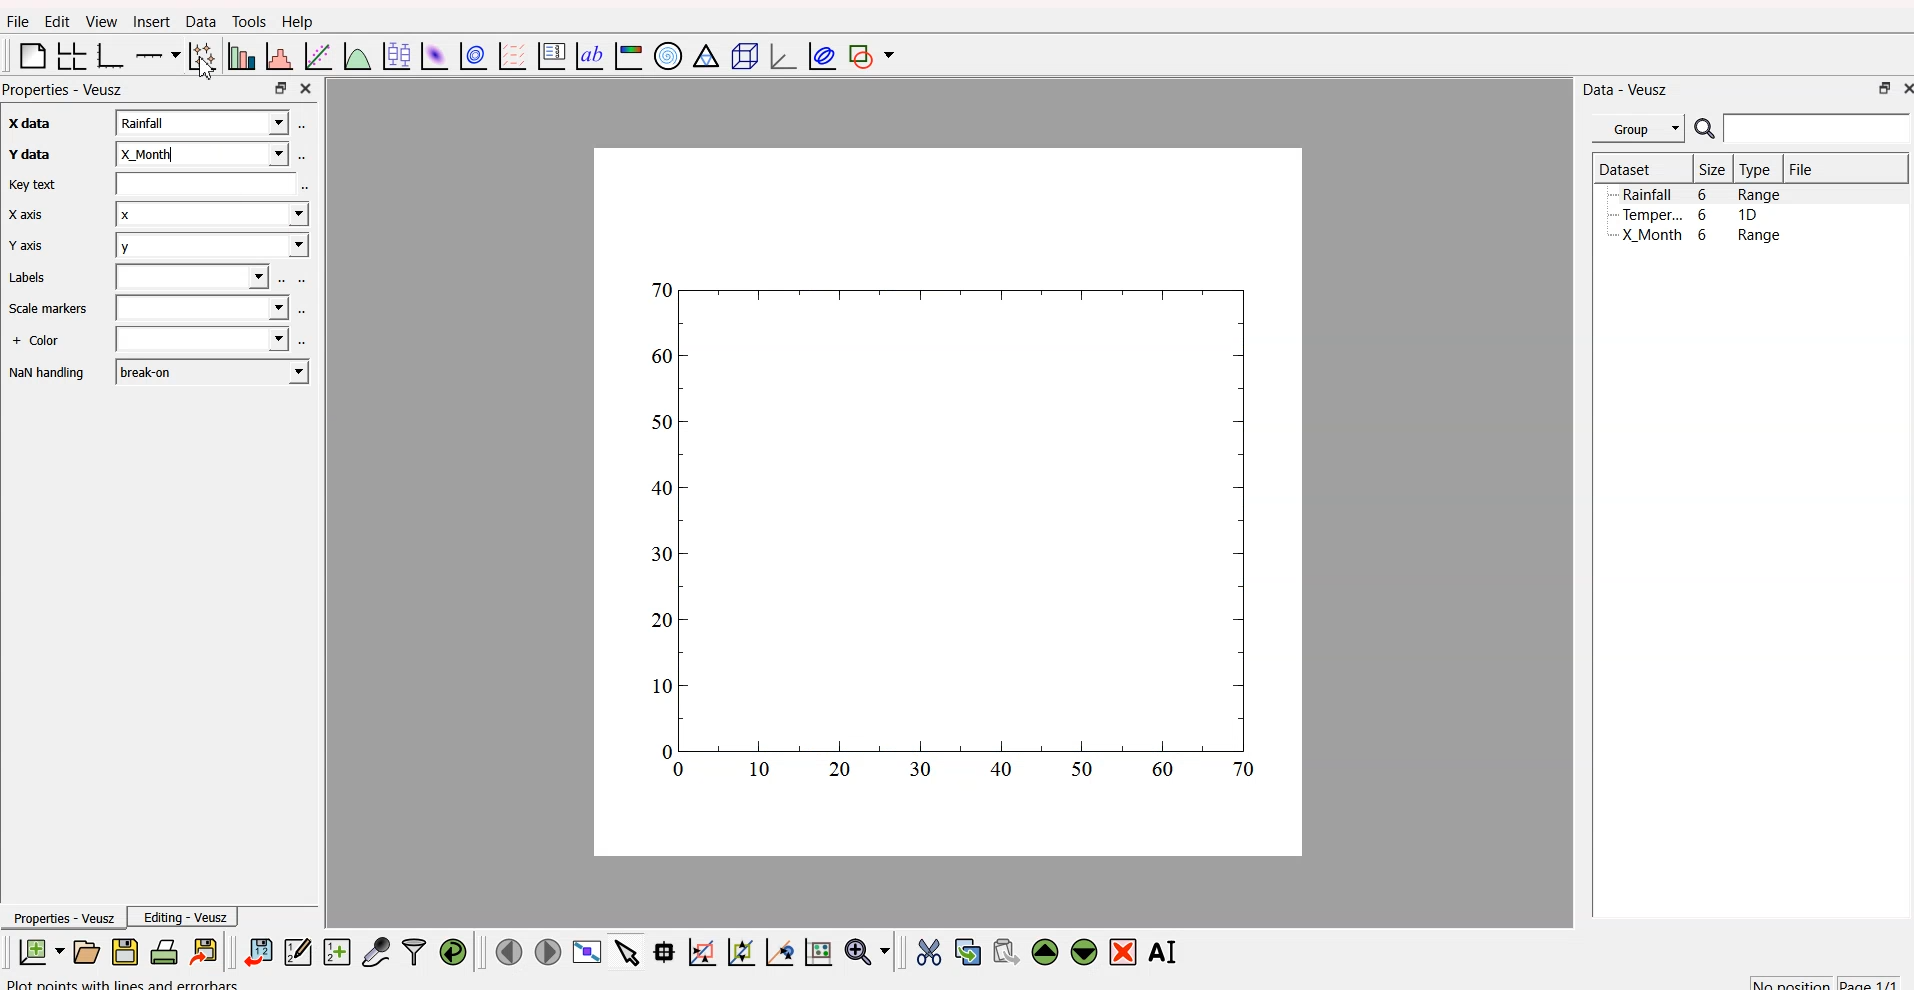 The width and height of the screenshot is (1914, 990). What do you see at coordinates (297, 21) in the screenshot?
I see `Help` at bounding box center [297, 21].